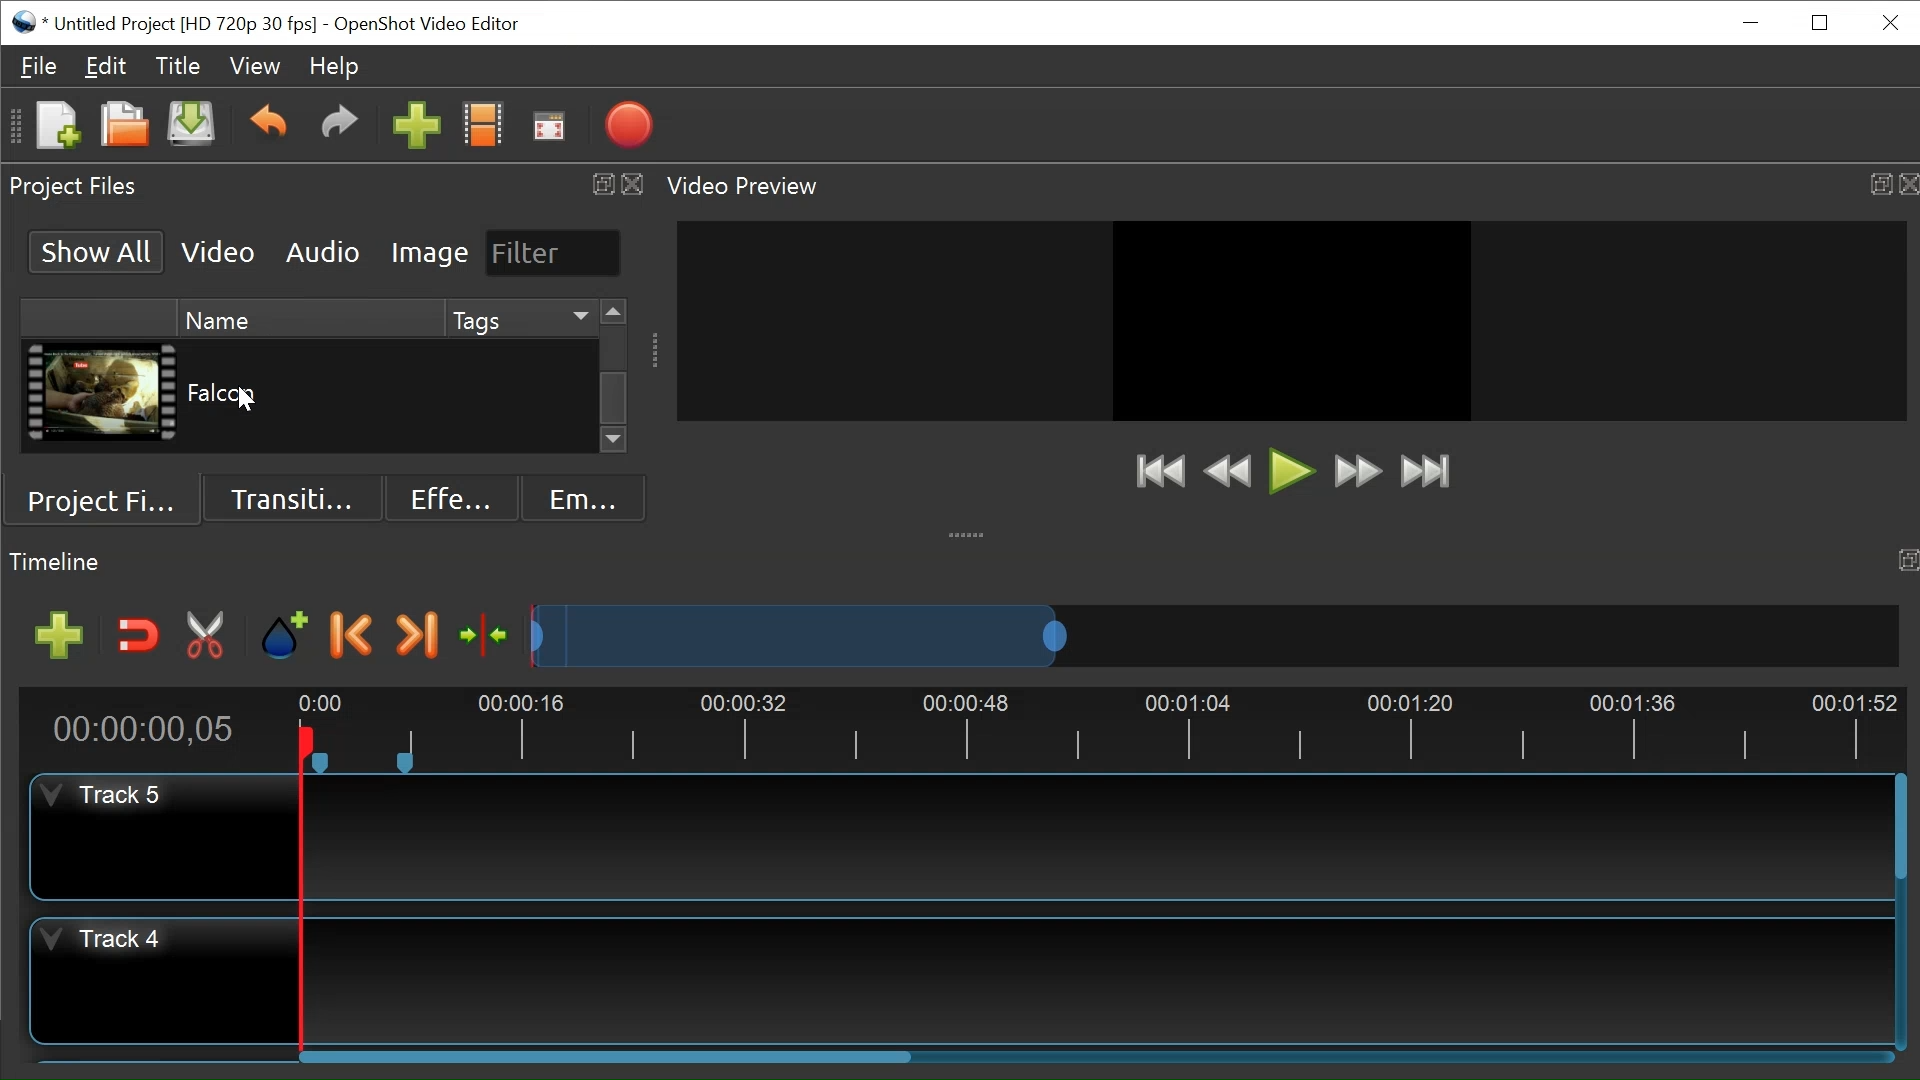 The width and height of the screenshot is (1920, 1080). Describe the element at coordinates (609, 1060) in the screenshot. I see `Horizontal Scroll bar` at that location.